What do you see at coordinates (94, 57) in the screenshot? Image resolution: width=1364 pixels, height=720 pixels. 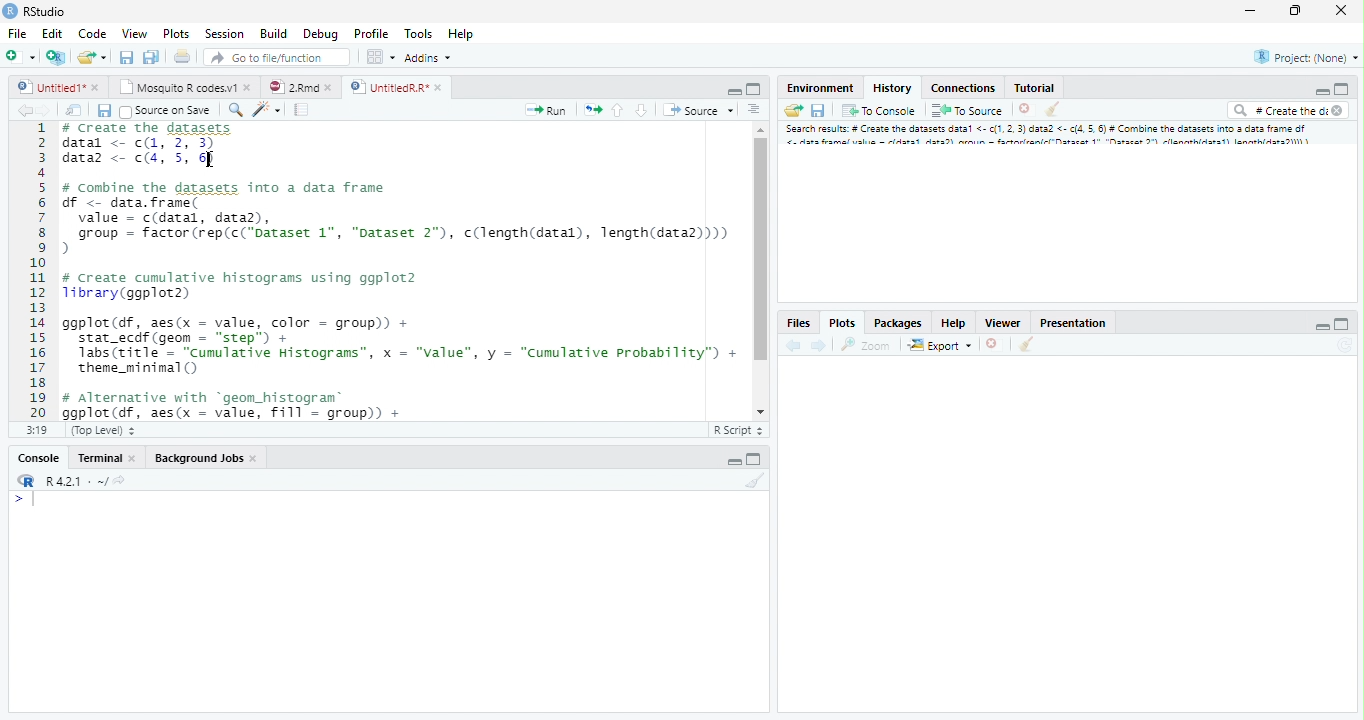 I see `Create a new file` at bounding box center [94, 57].